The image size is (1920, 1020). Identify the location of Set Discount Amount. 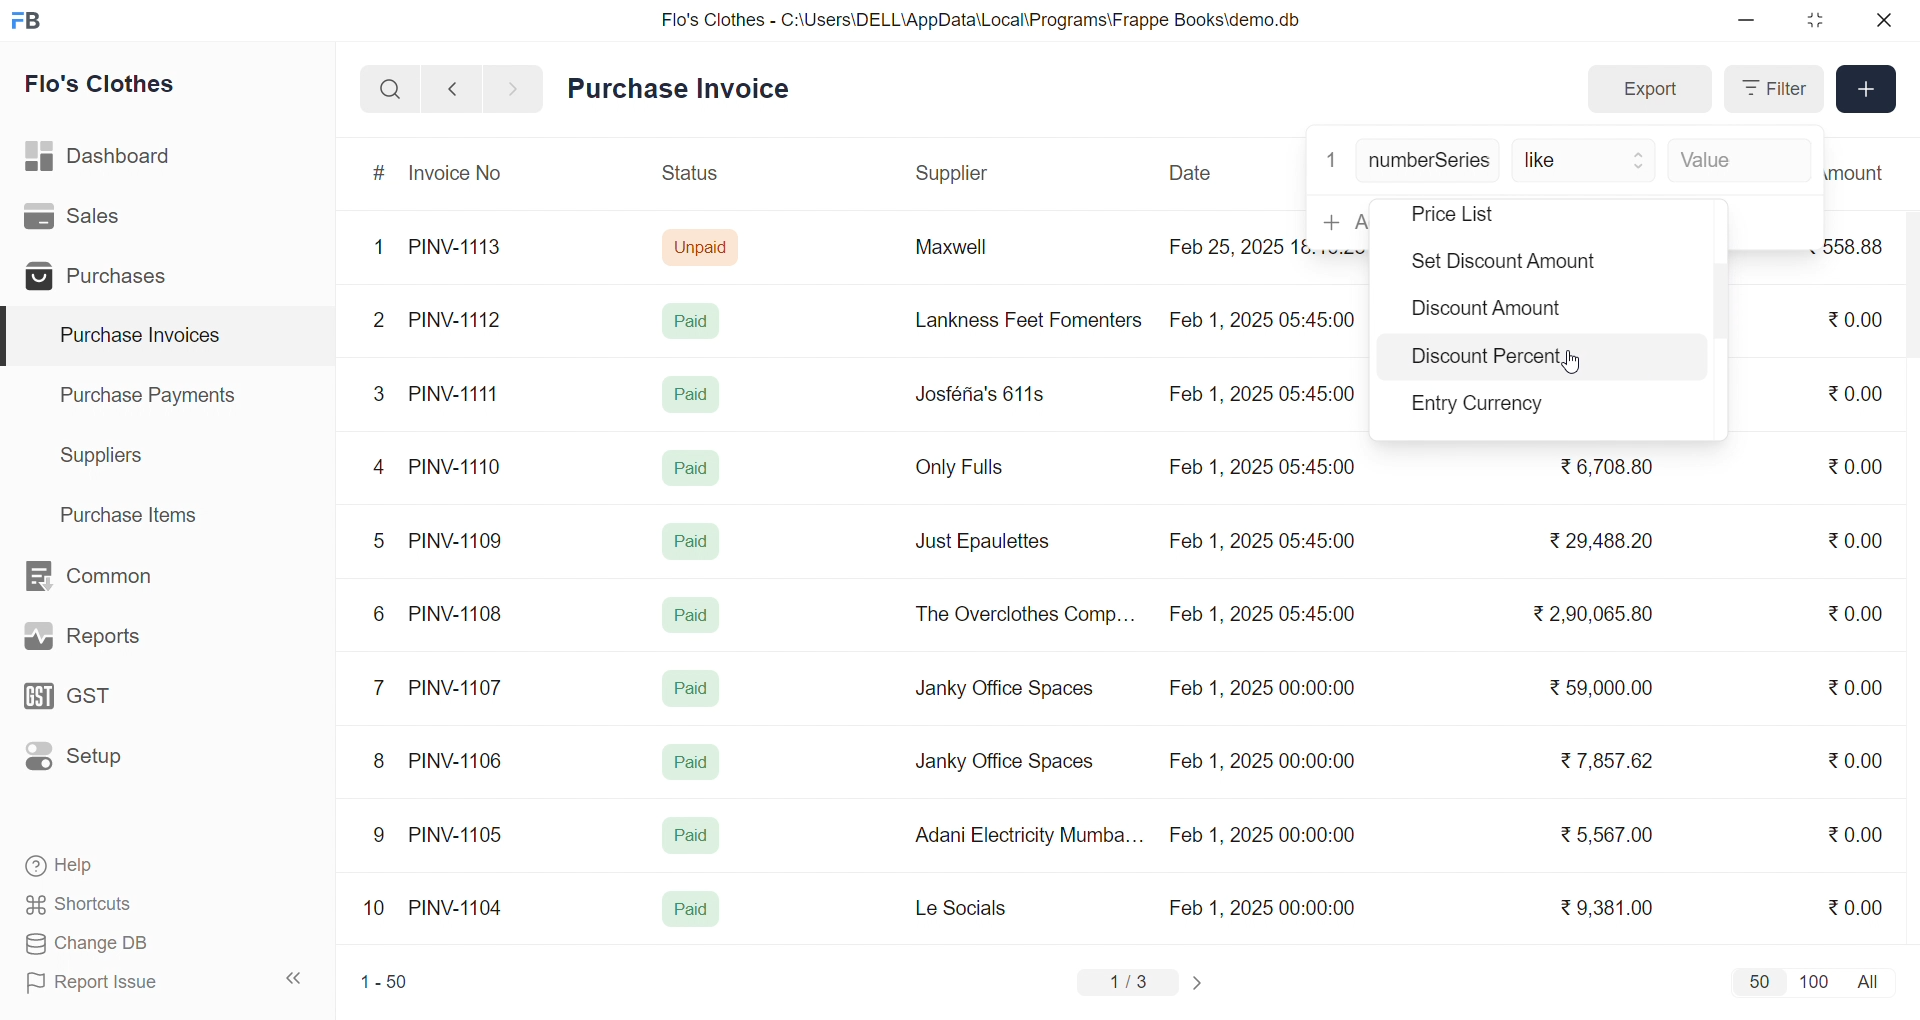
(1498, 264).